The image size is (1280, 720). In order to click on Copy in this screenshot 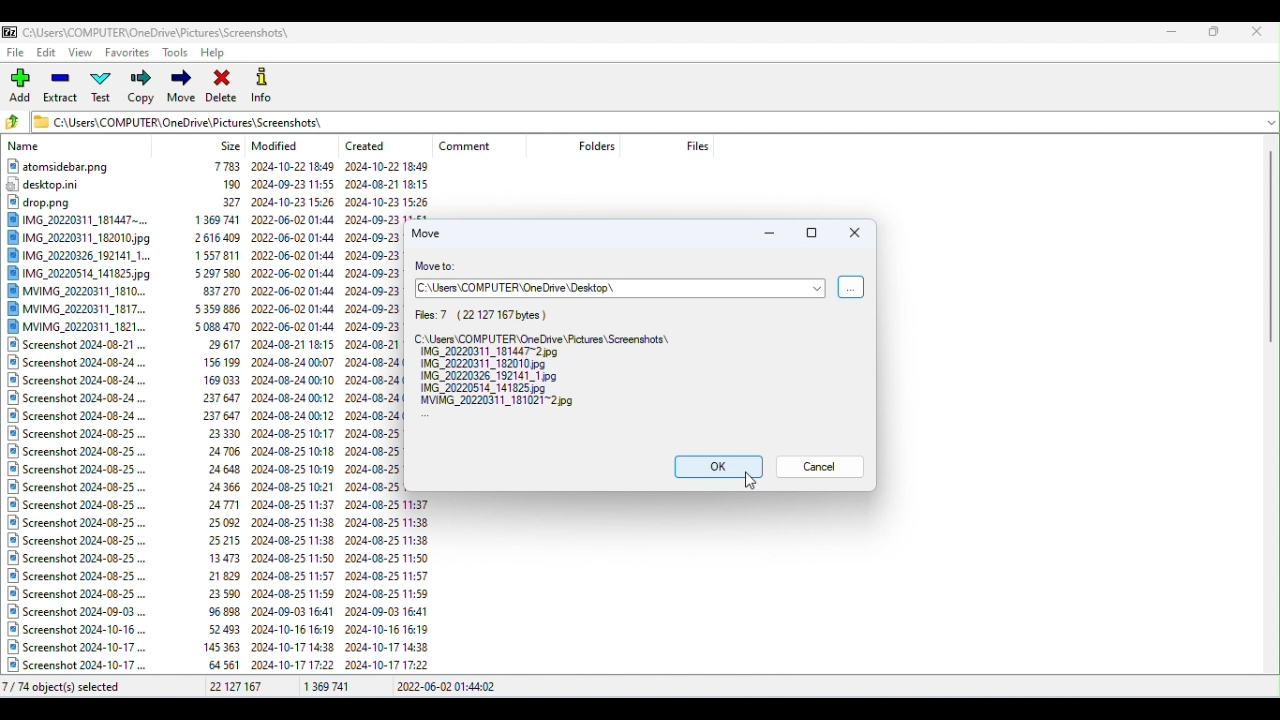, I will do `click(140, 88)`.